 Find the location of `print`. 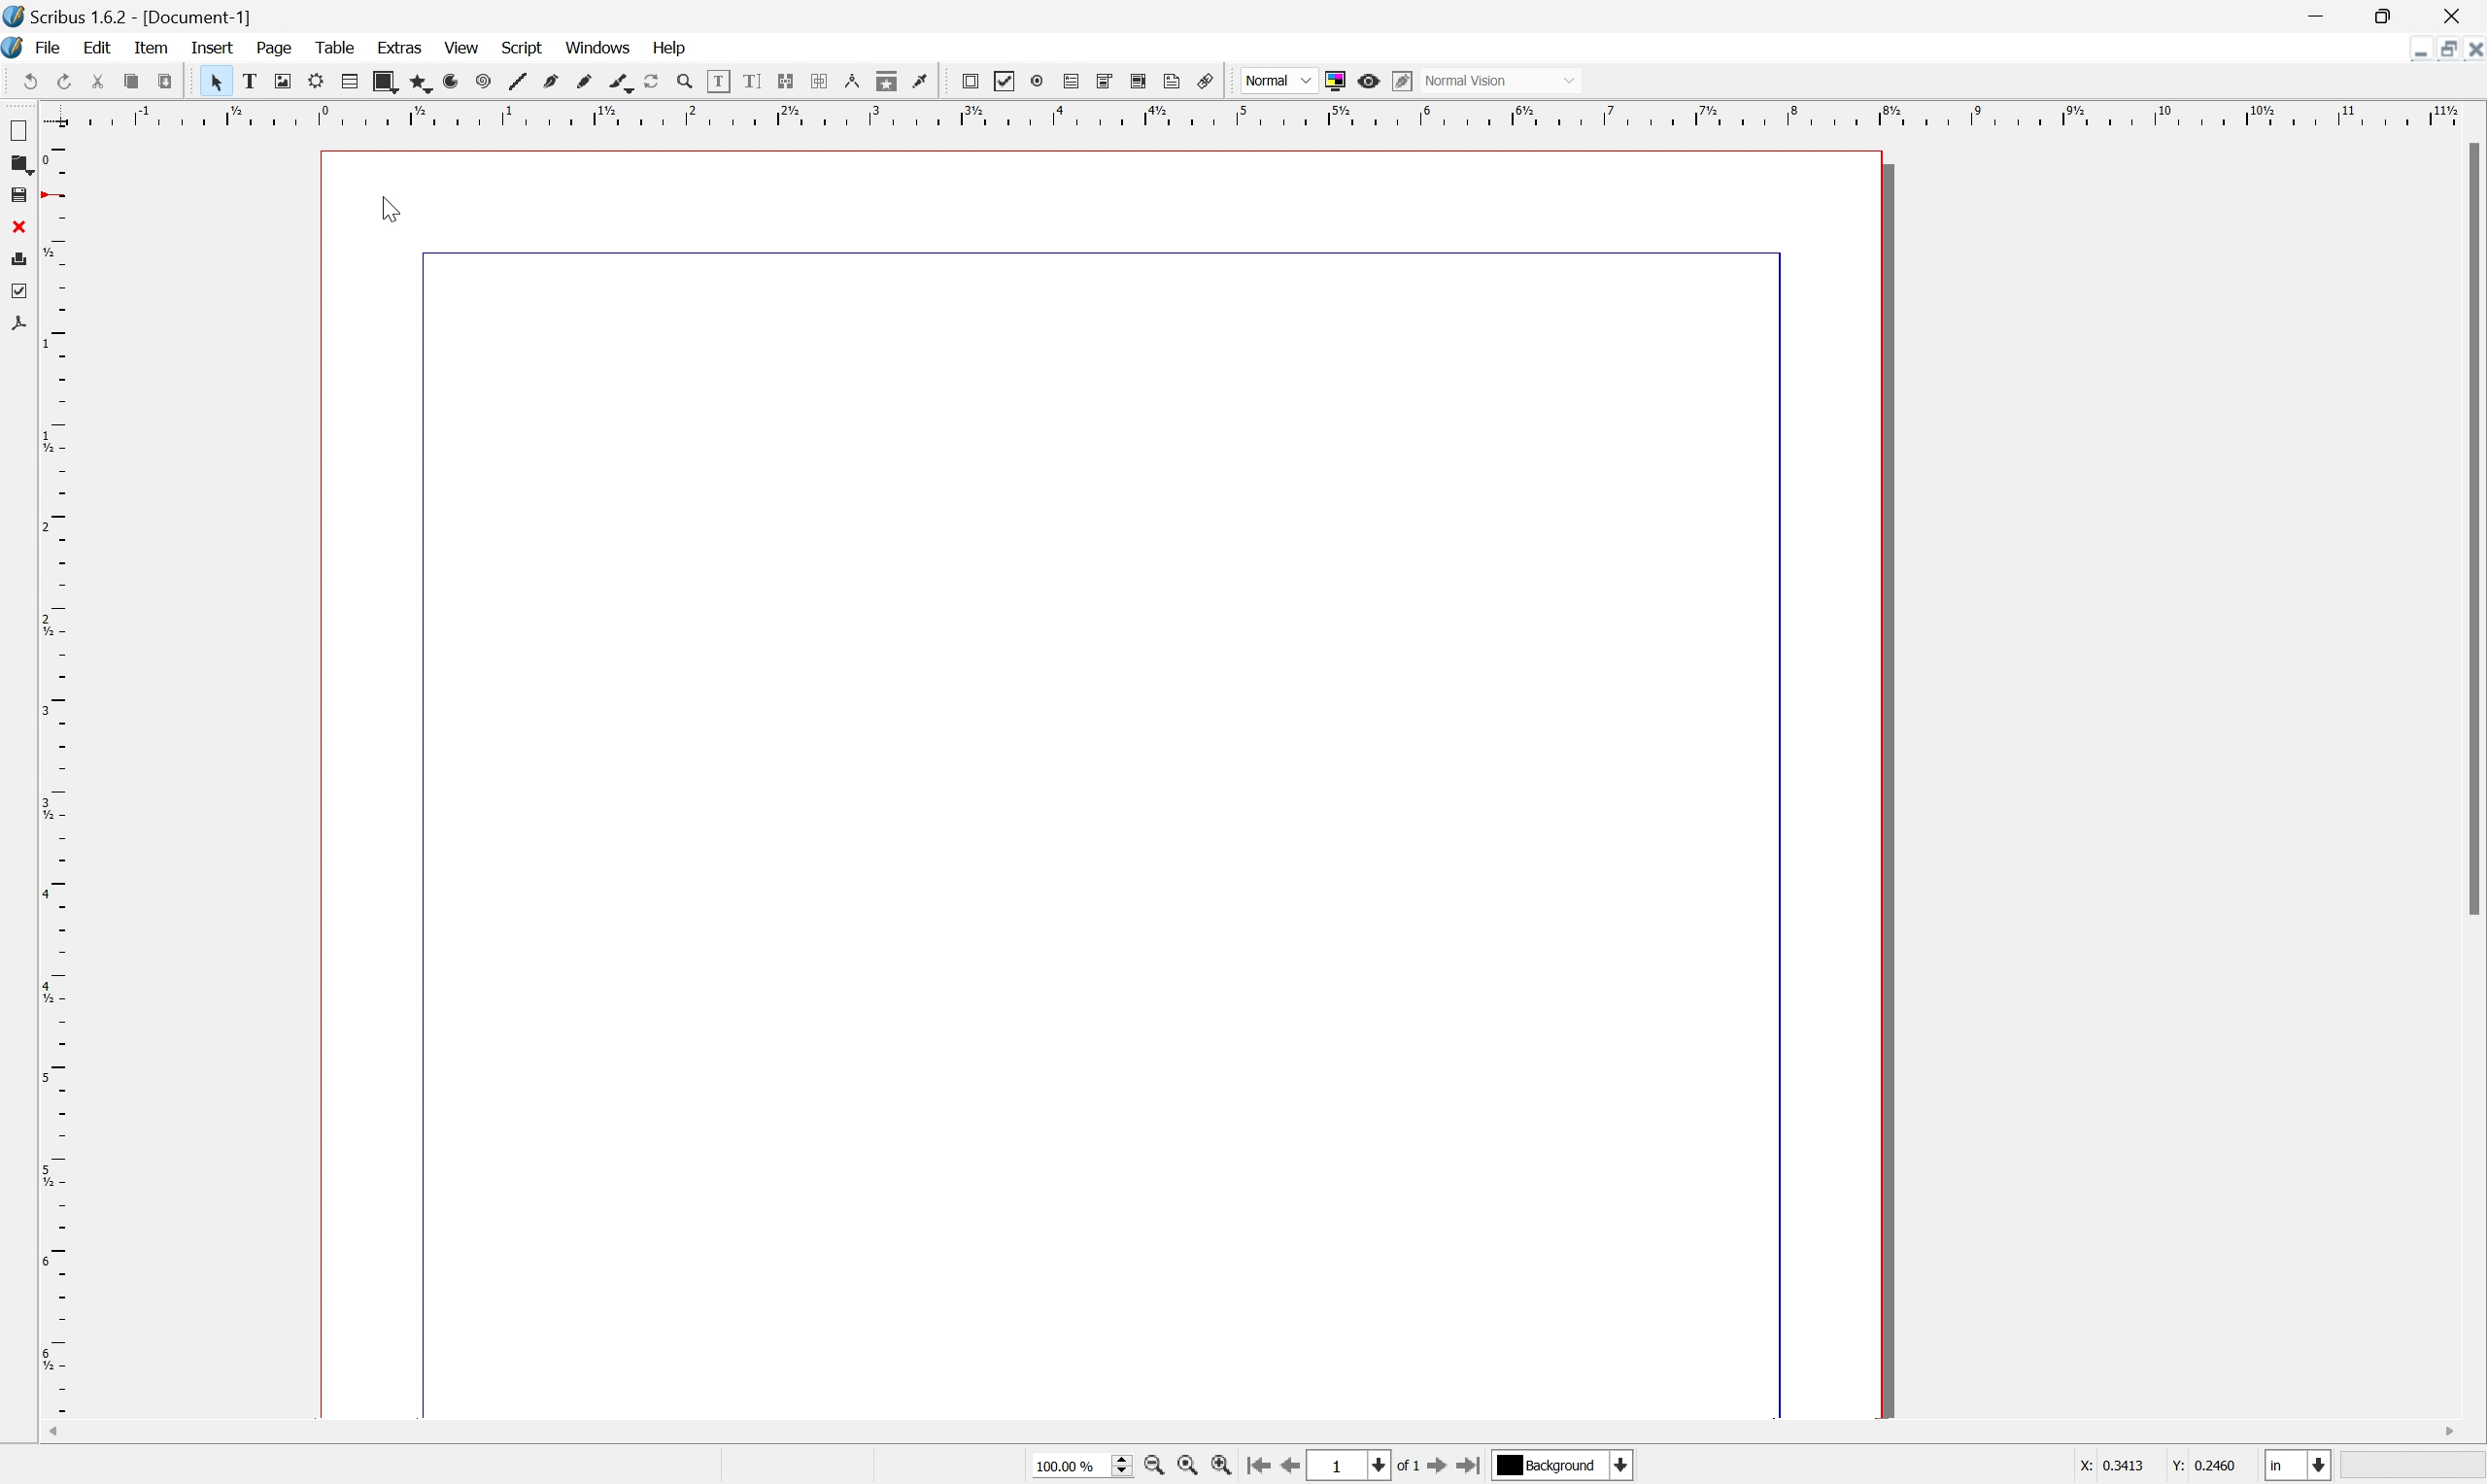

print is located at coordinates (166, 80).